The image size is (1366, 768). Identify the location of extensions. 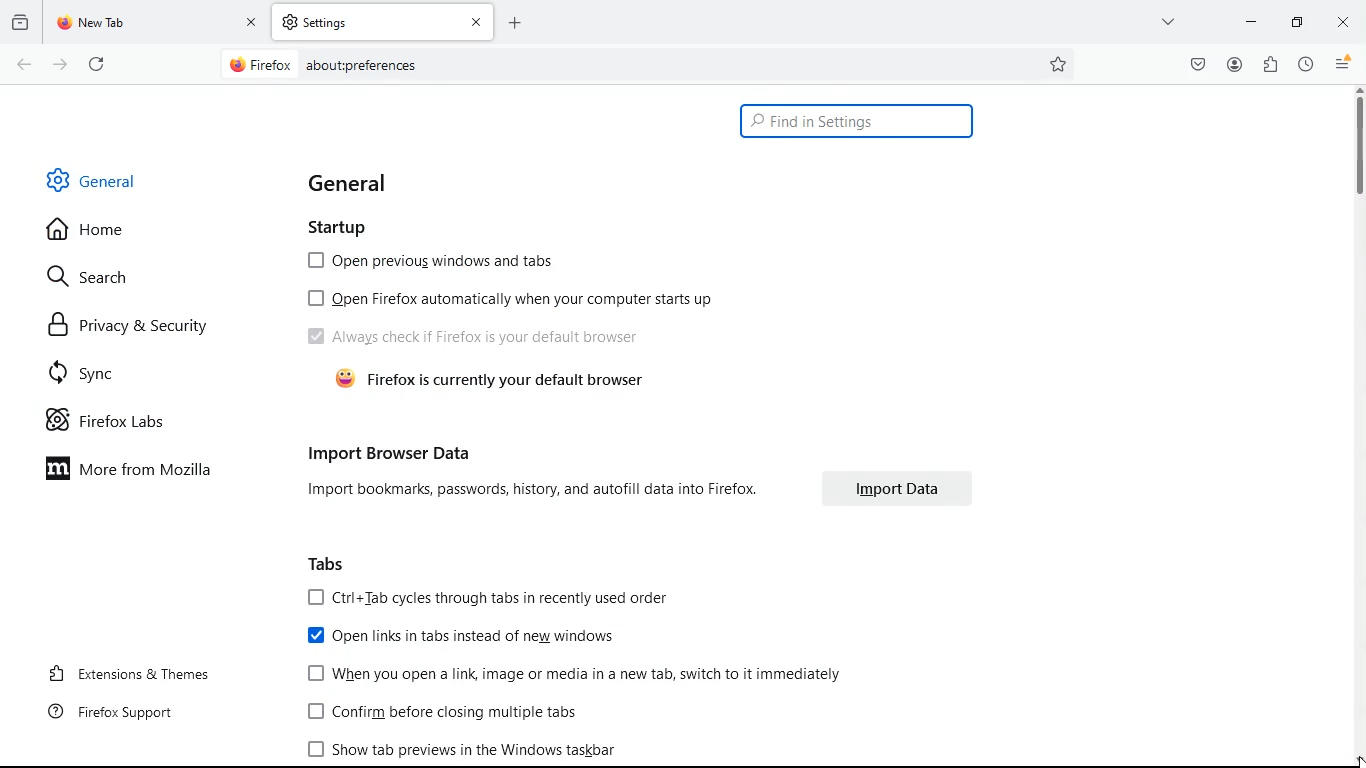
(1269, 66).